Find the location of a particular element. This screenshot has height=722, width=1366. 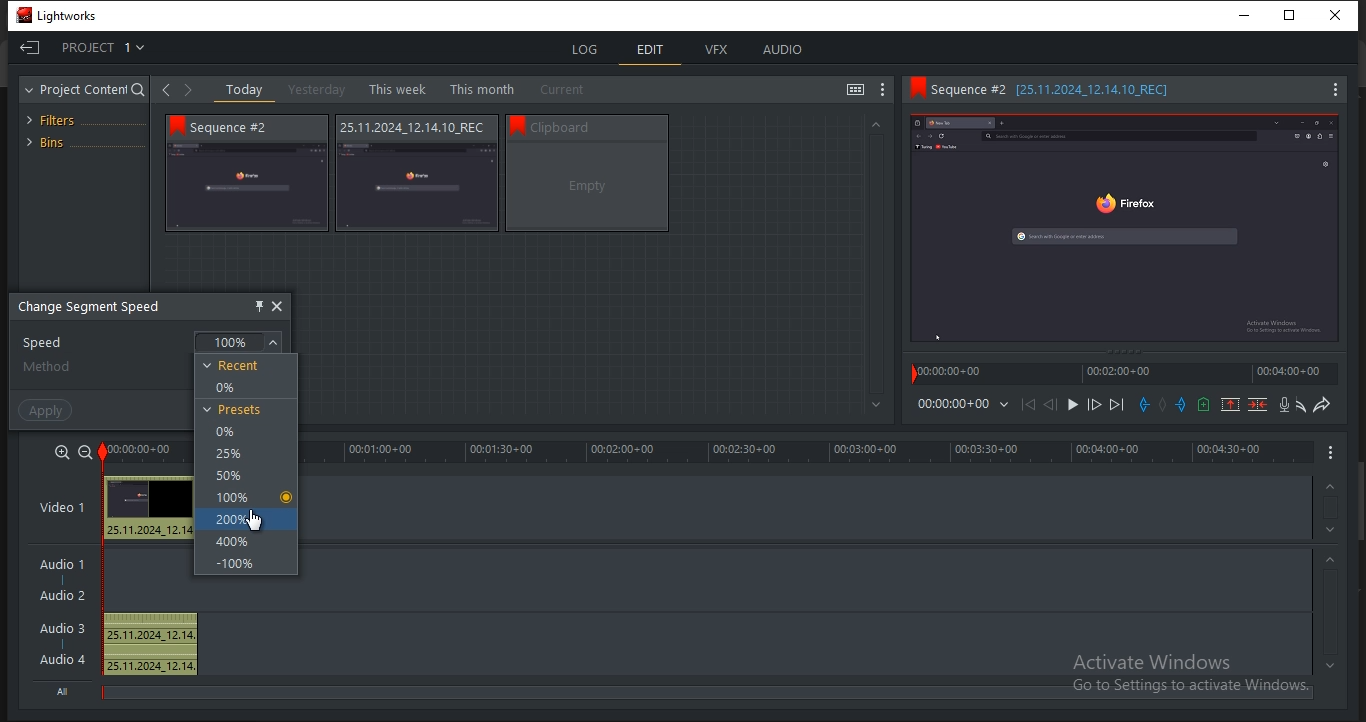

Greyed out up arrow is located at coordinates (883, 125).